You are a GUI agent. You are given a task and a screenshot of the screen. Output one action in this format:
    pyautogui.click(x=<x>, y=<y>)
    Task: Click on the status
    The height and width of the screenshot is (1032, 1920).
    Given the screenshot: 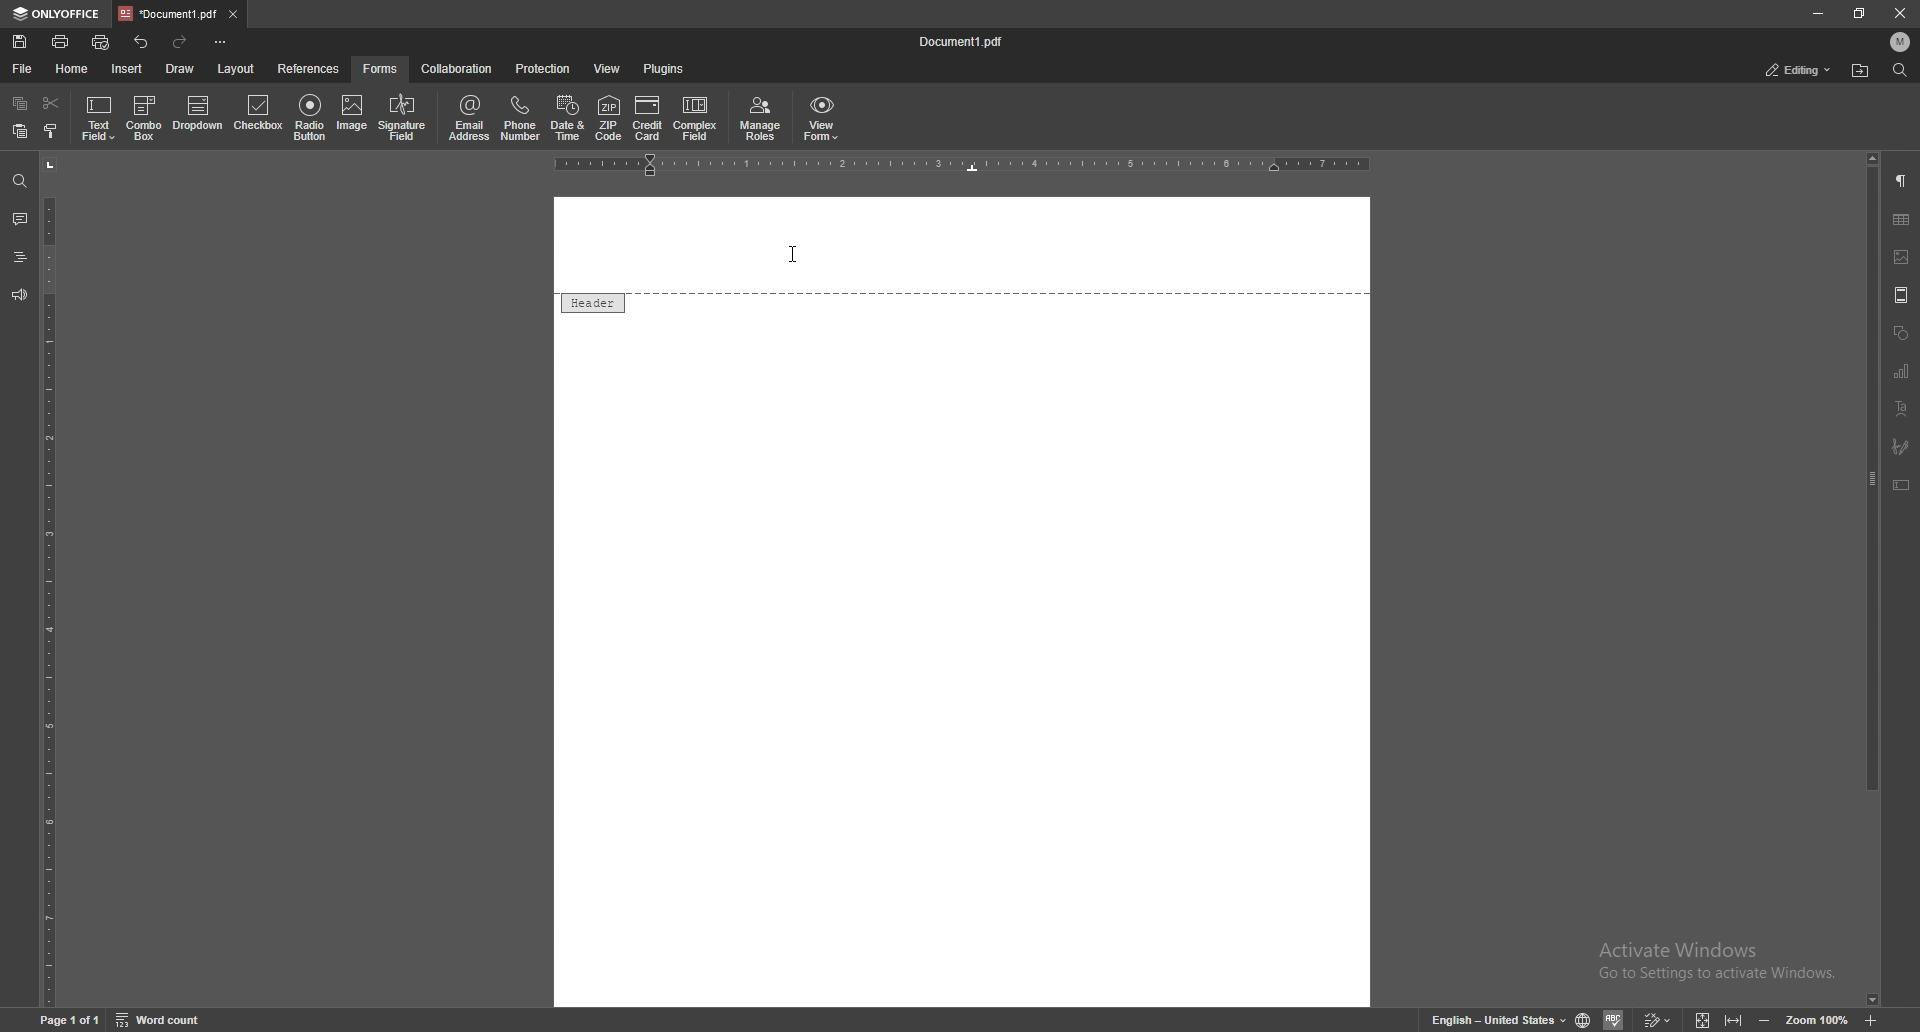 What is the action you would take?
    pyautogui.click(x=1800, y=71)
    